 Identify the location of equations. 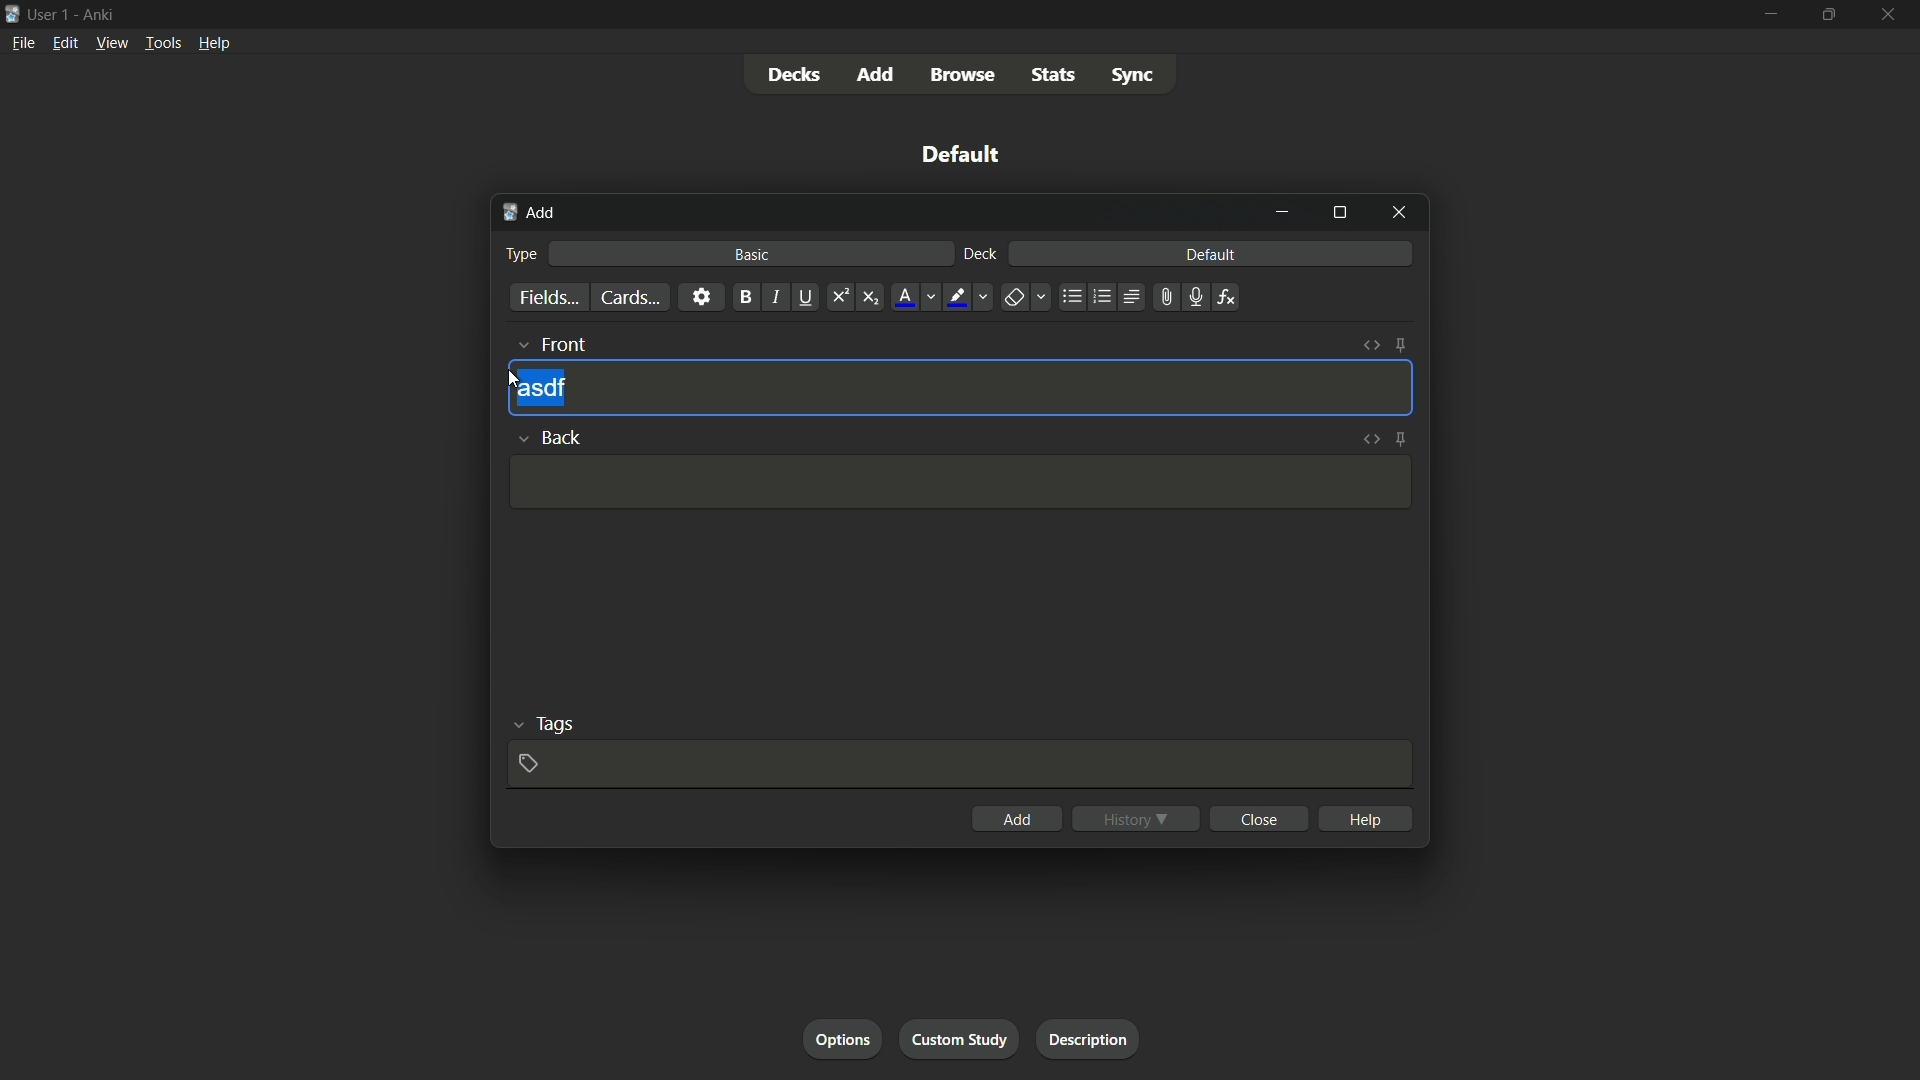
(1229, 297).